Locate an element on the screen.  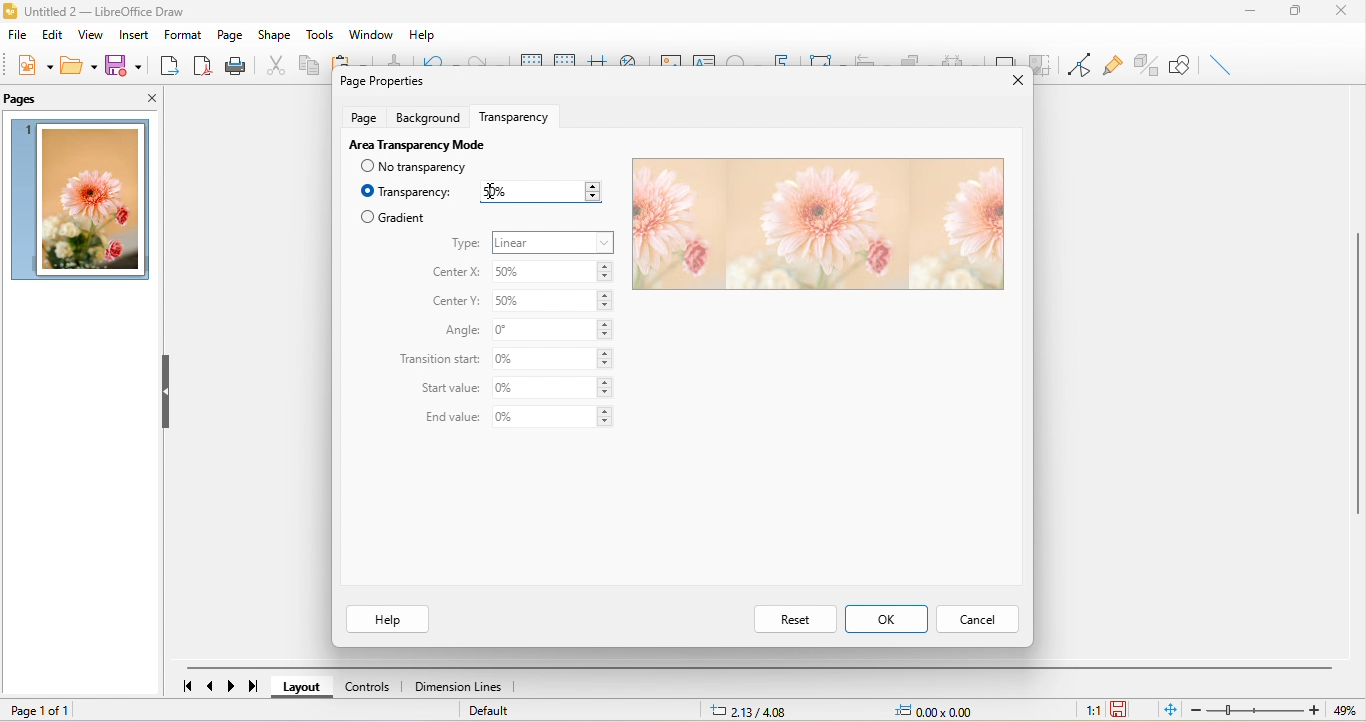
maximize is located at coordinates (1305, 13).